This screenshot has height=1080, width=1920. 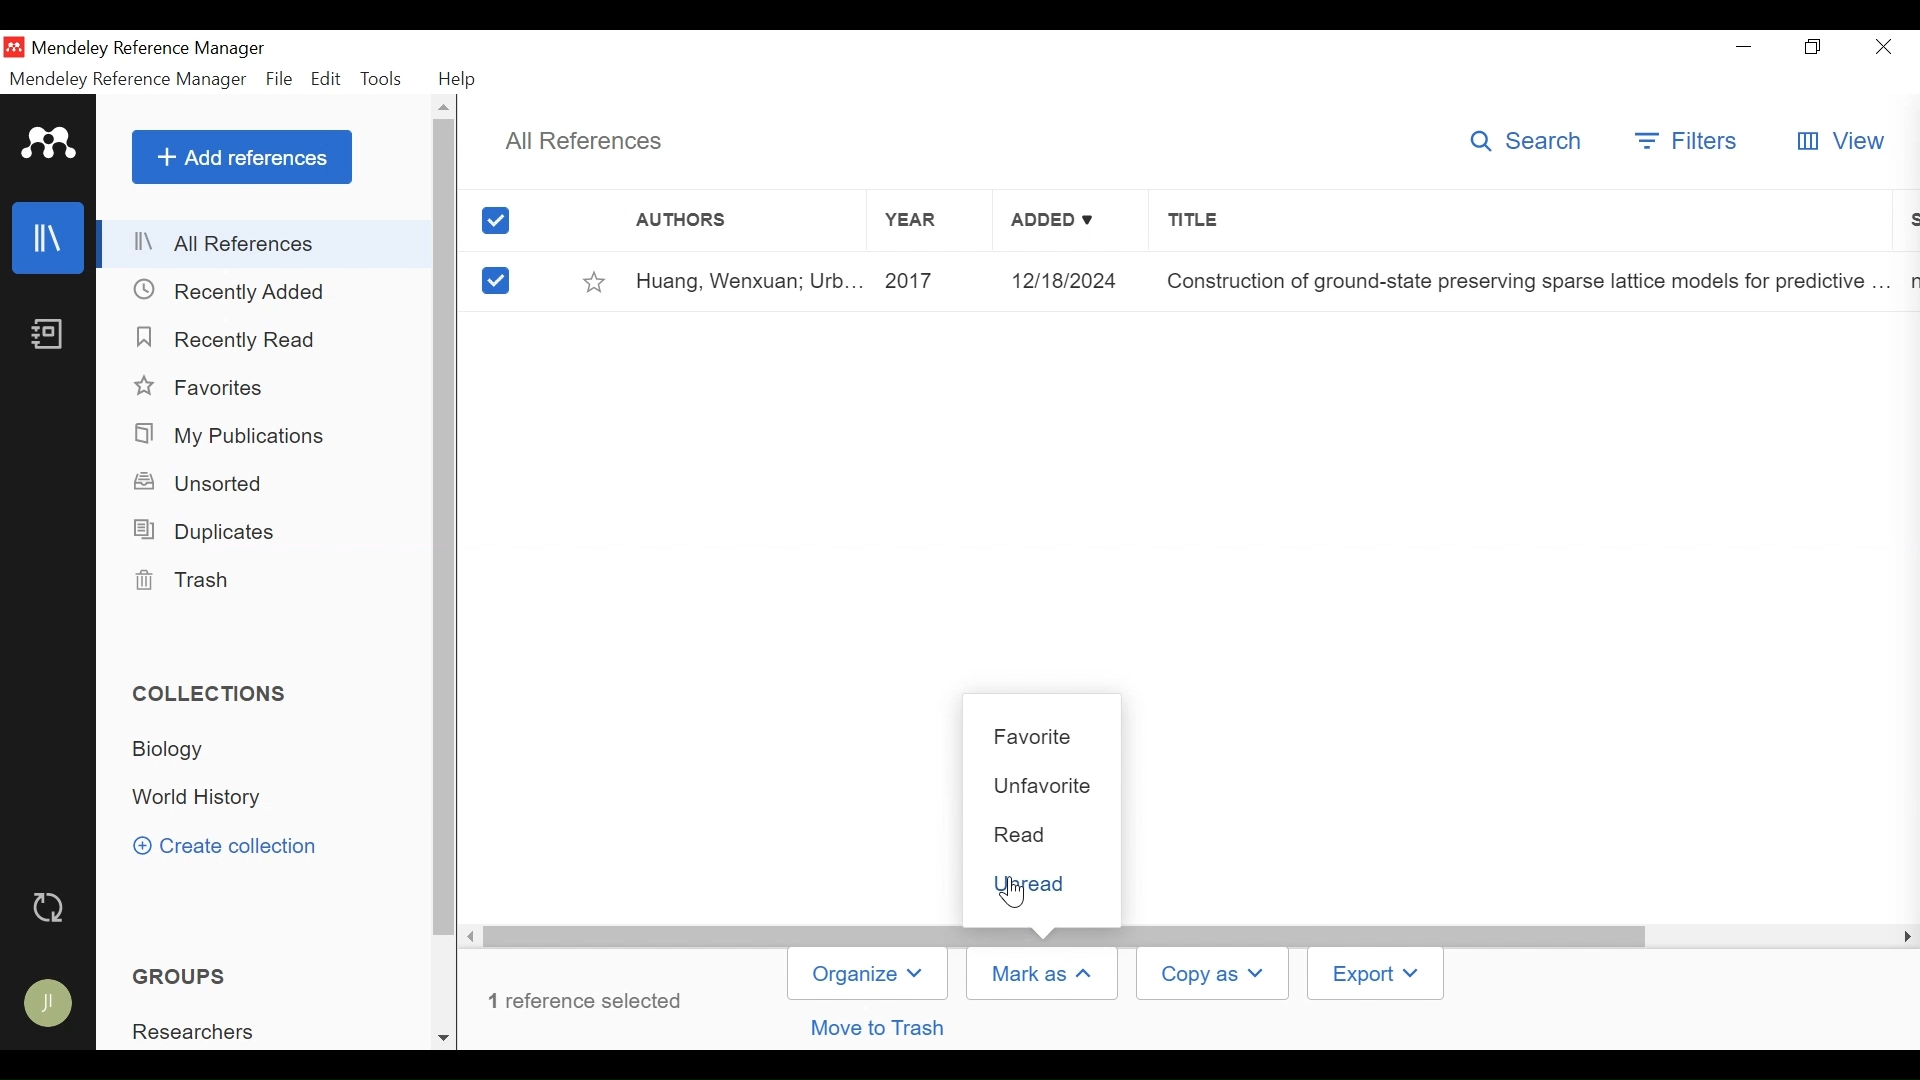 I want to click on Mark as, so click(x=1043, y=974).